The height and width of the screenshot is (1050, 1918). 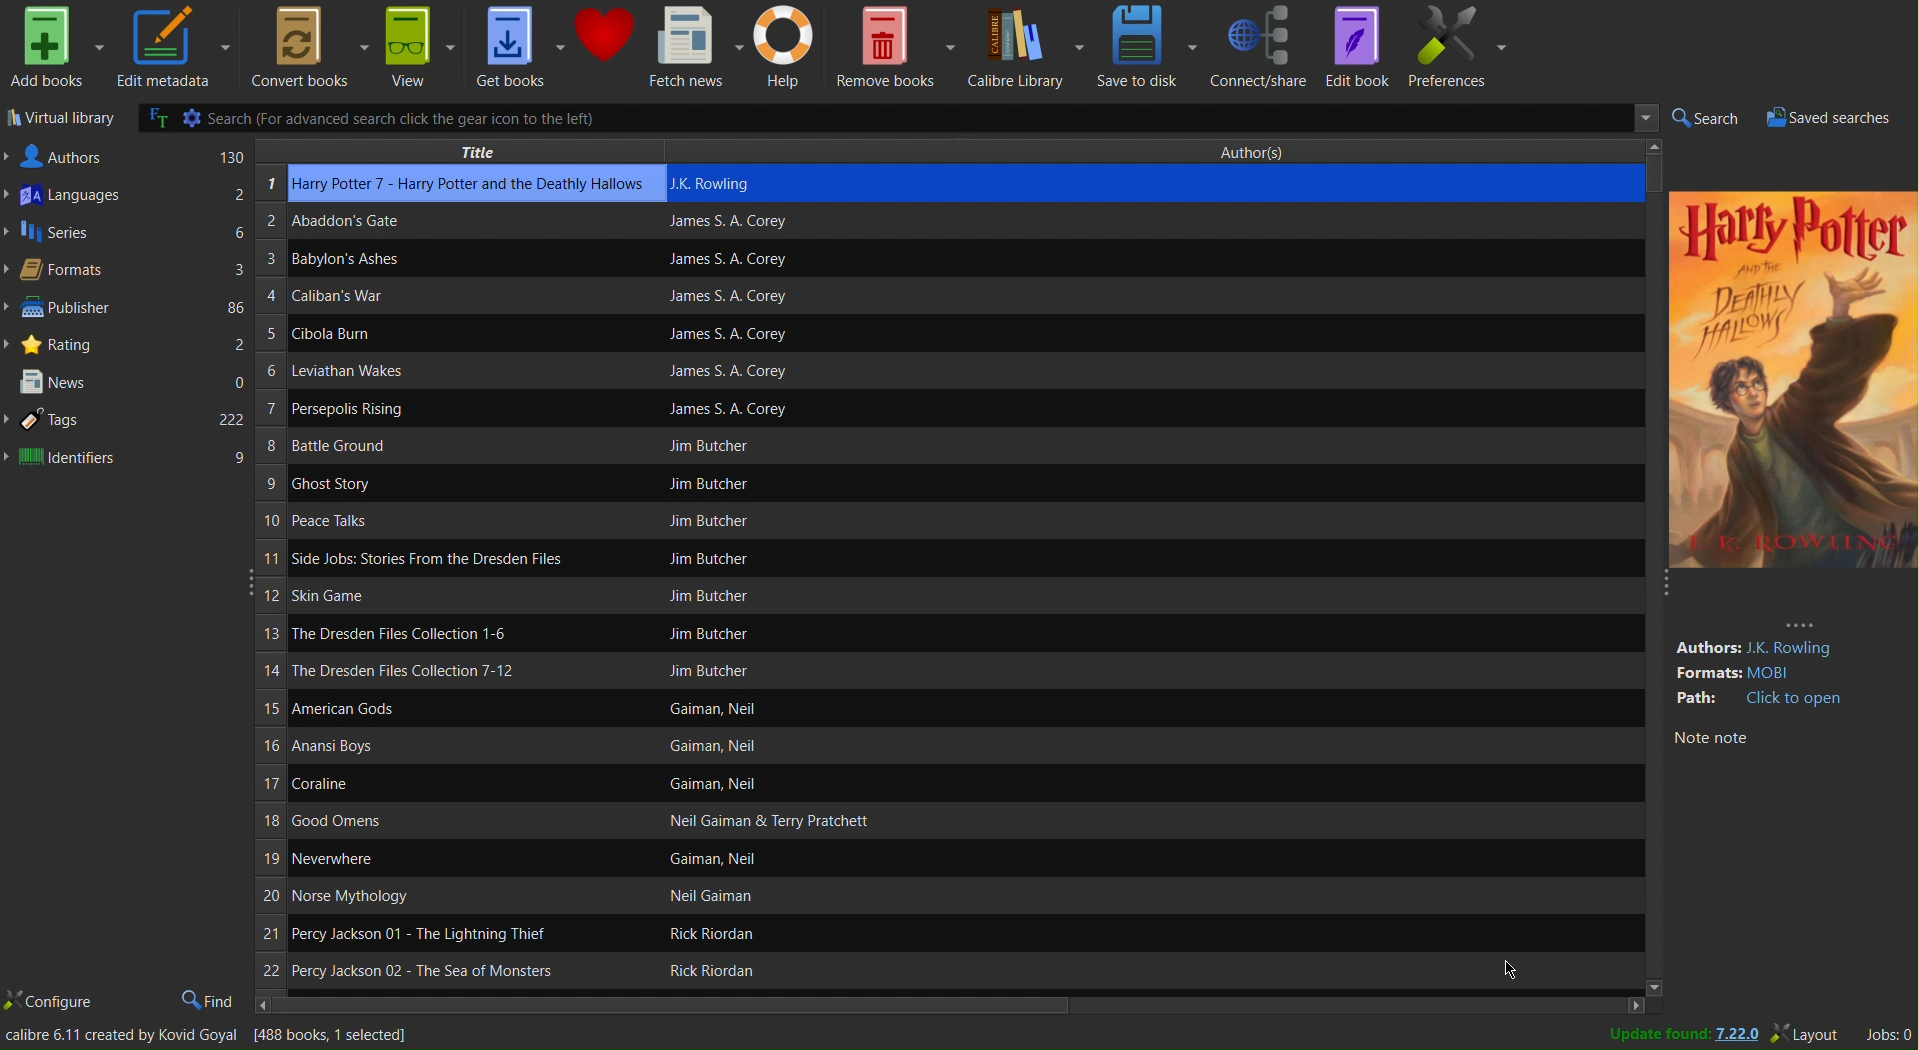 What do you see at coordinates (1707, 118) in the screenshot?
I see `Search` at bounding box center [1707, 118].